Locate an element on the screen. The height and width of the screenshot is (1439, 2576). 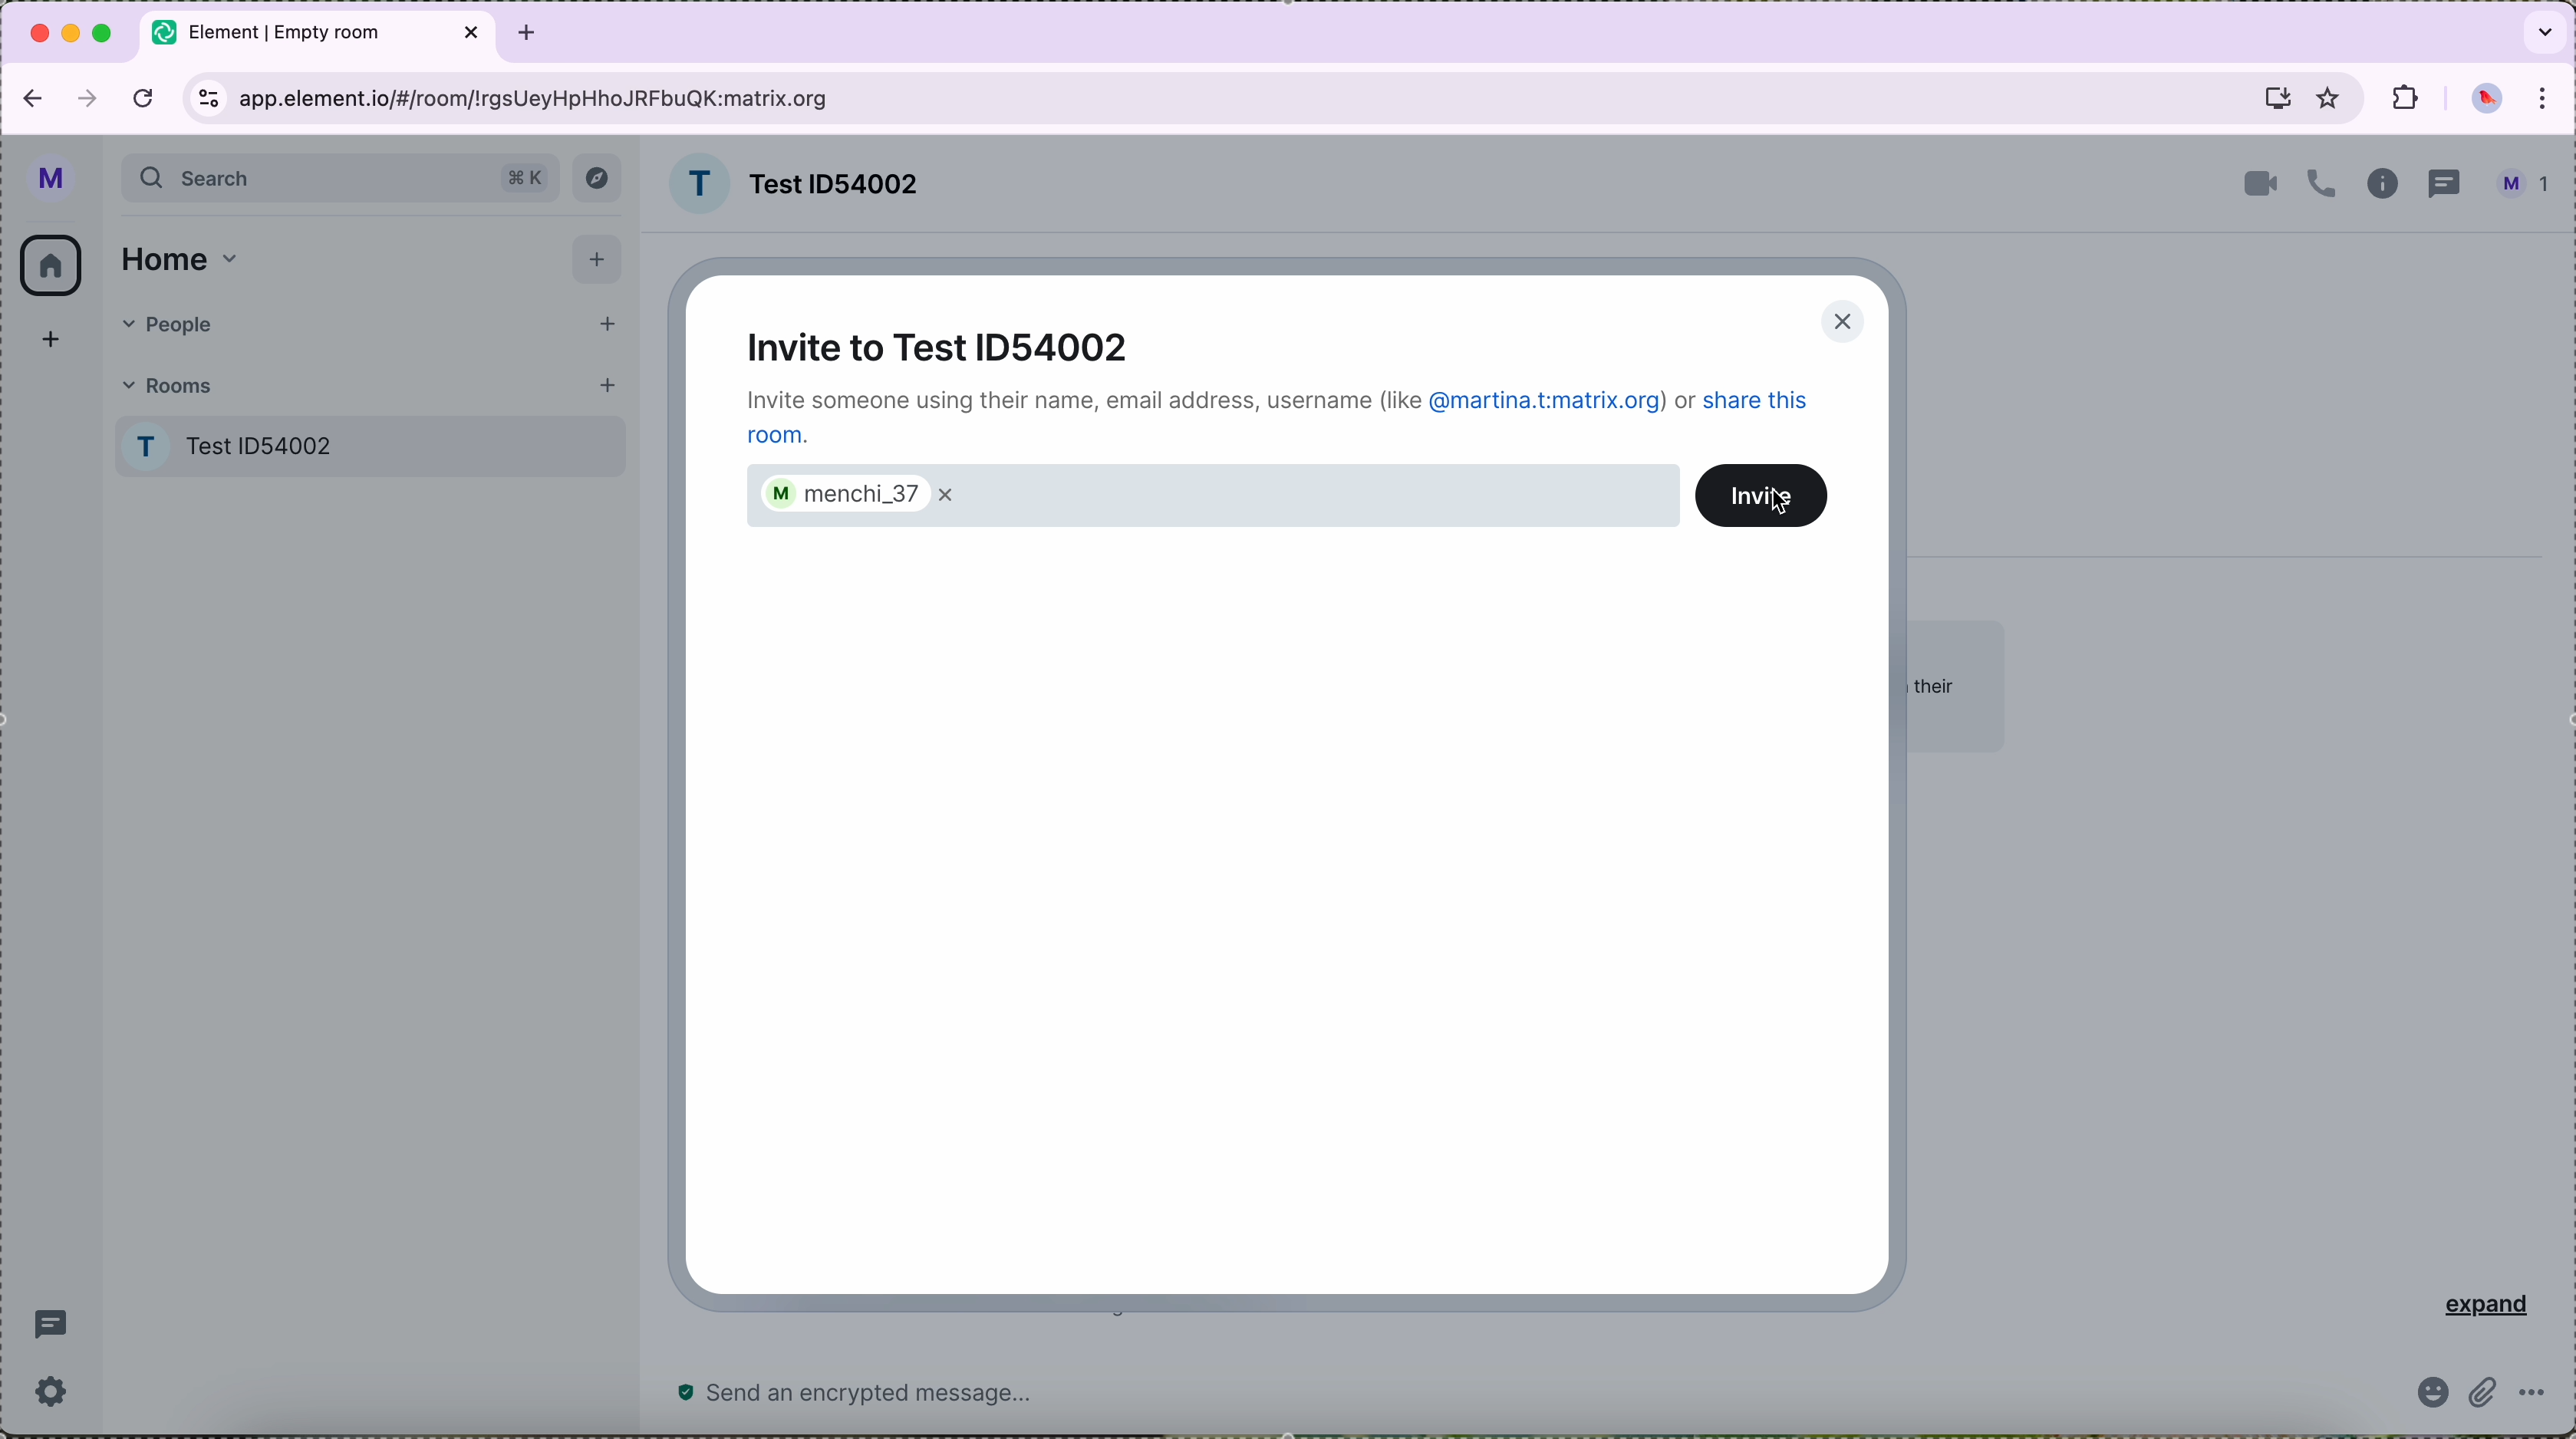
profile is located at coordinates (2528, 186).